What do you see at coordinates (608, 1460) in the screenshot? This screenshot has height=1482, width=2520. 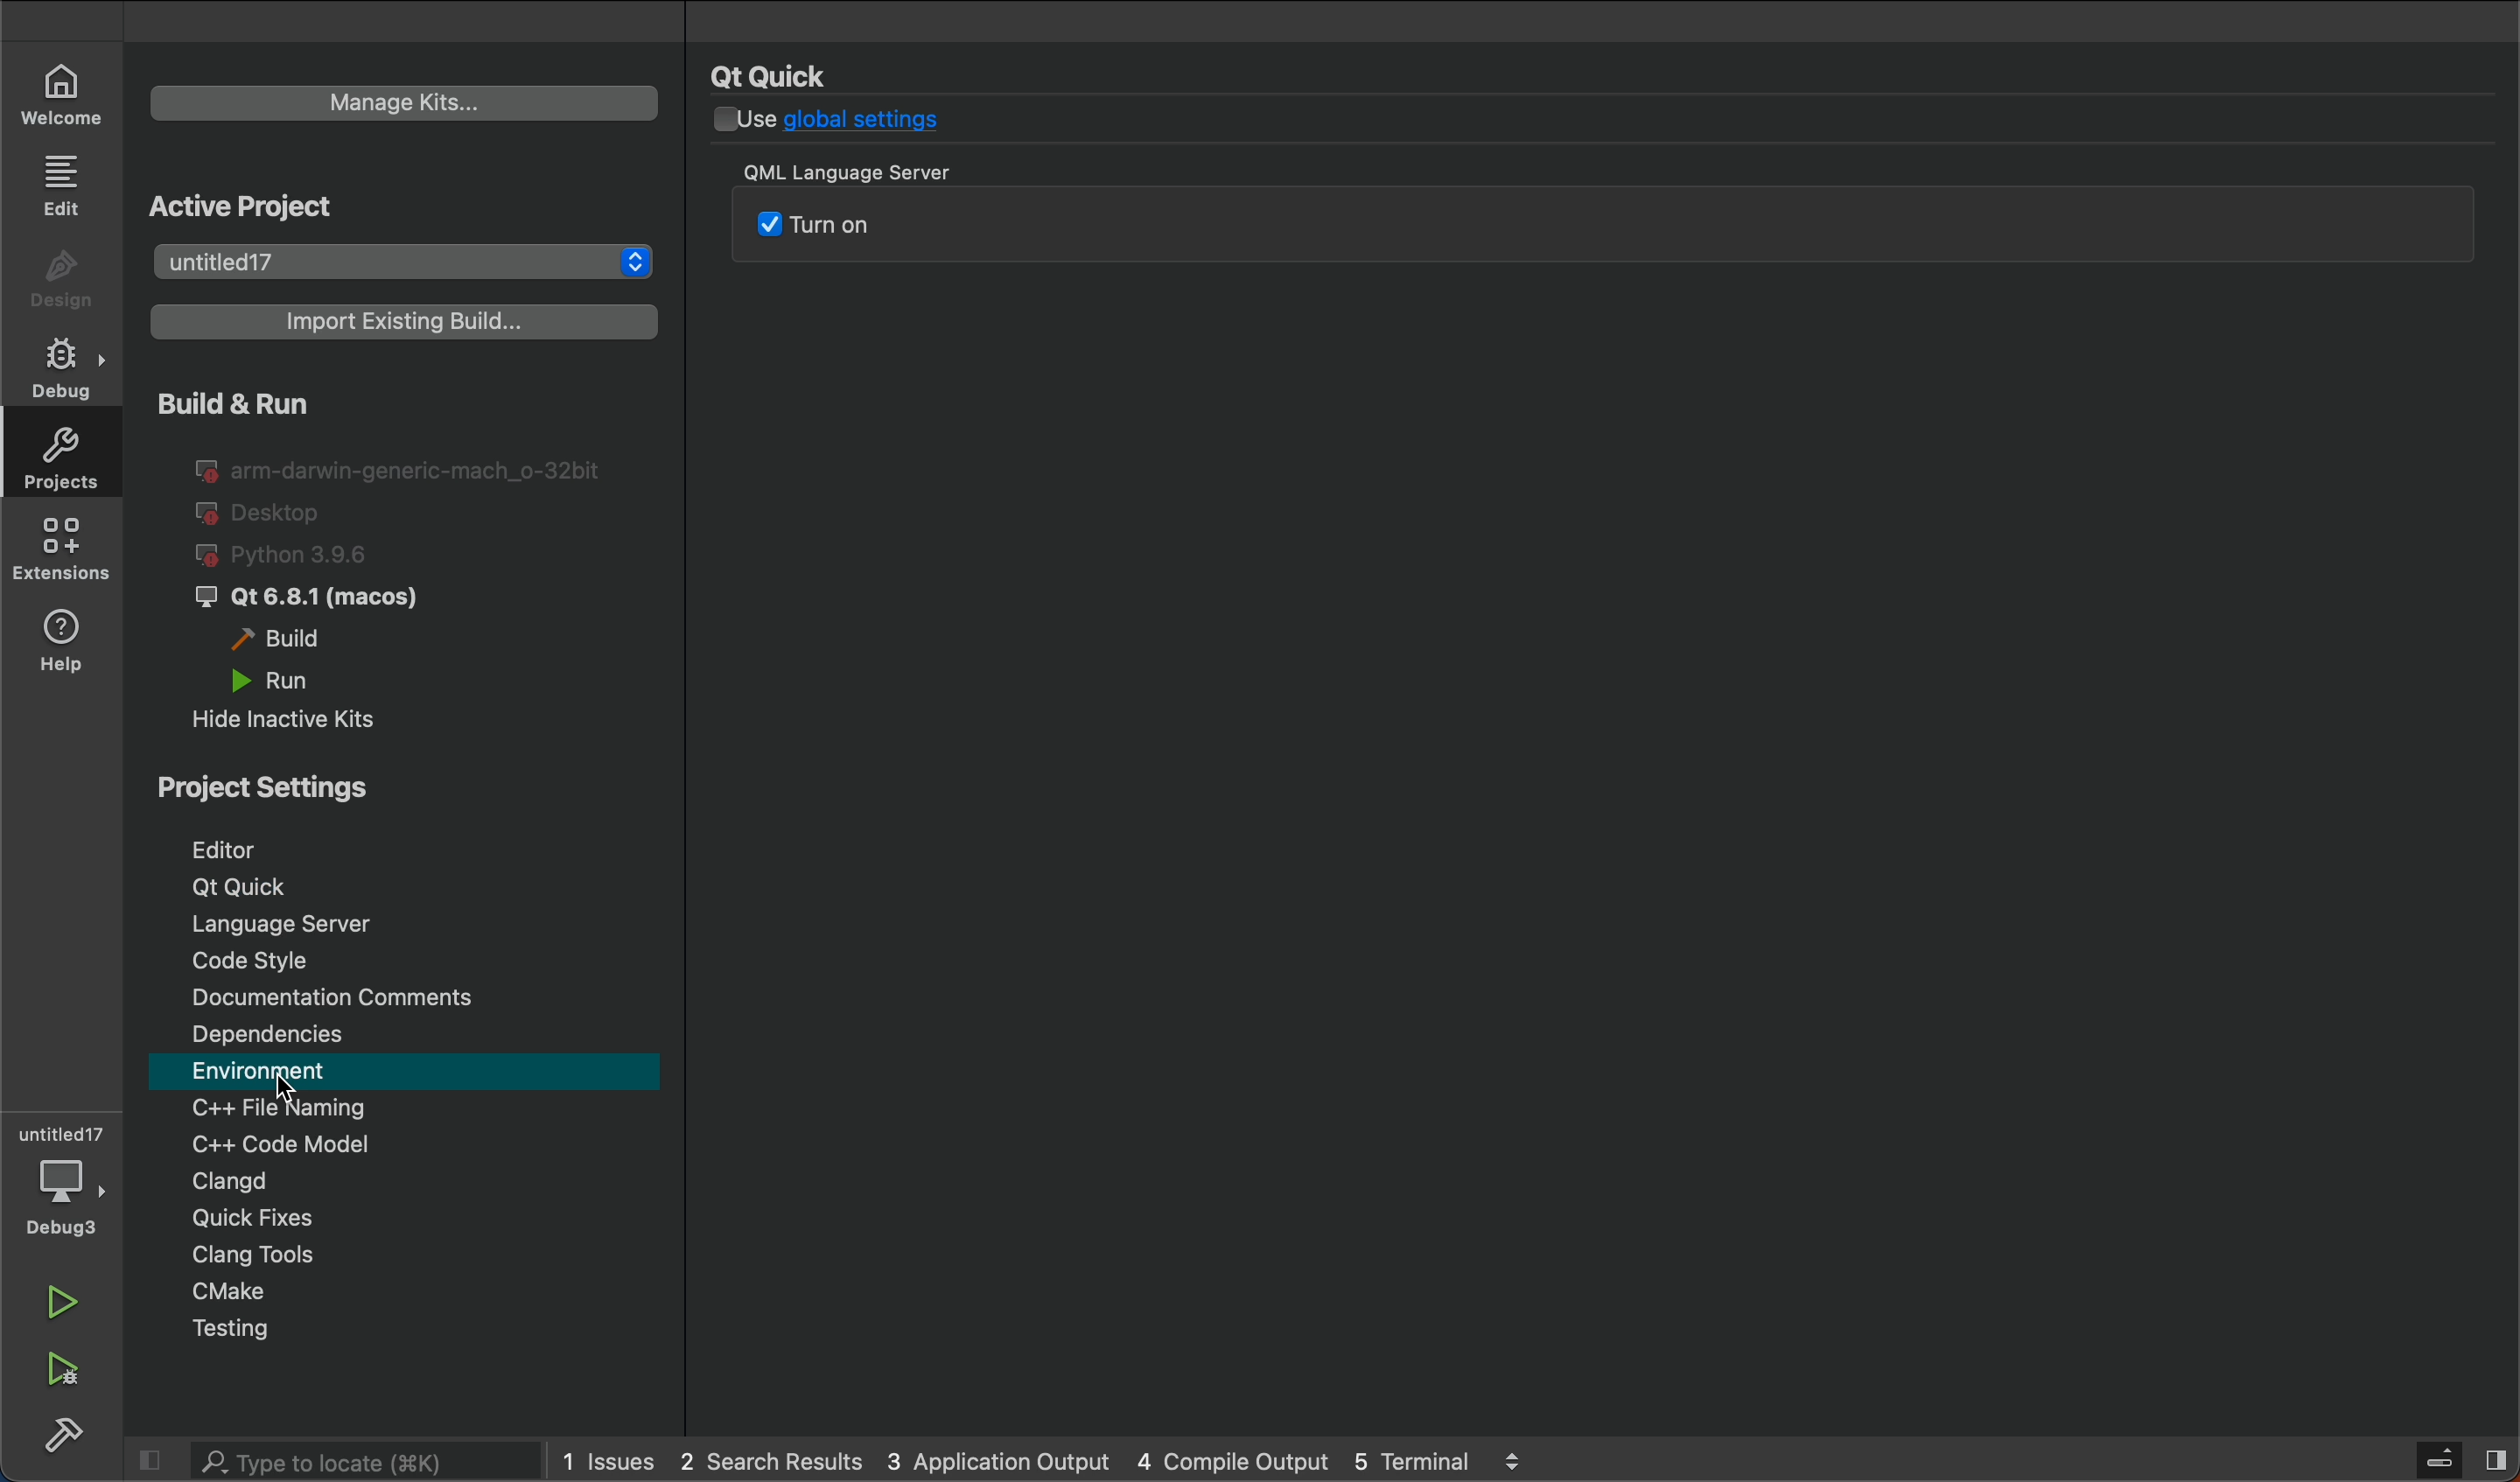 I see `issues` at bounding box center [608, 1460].